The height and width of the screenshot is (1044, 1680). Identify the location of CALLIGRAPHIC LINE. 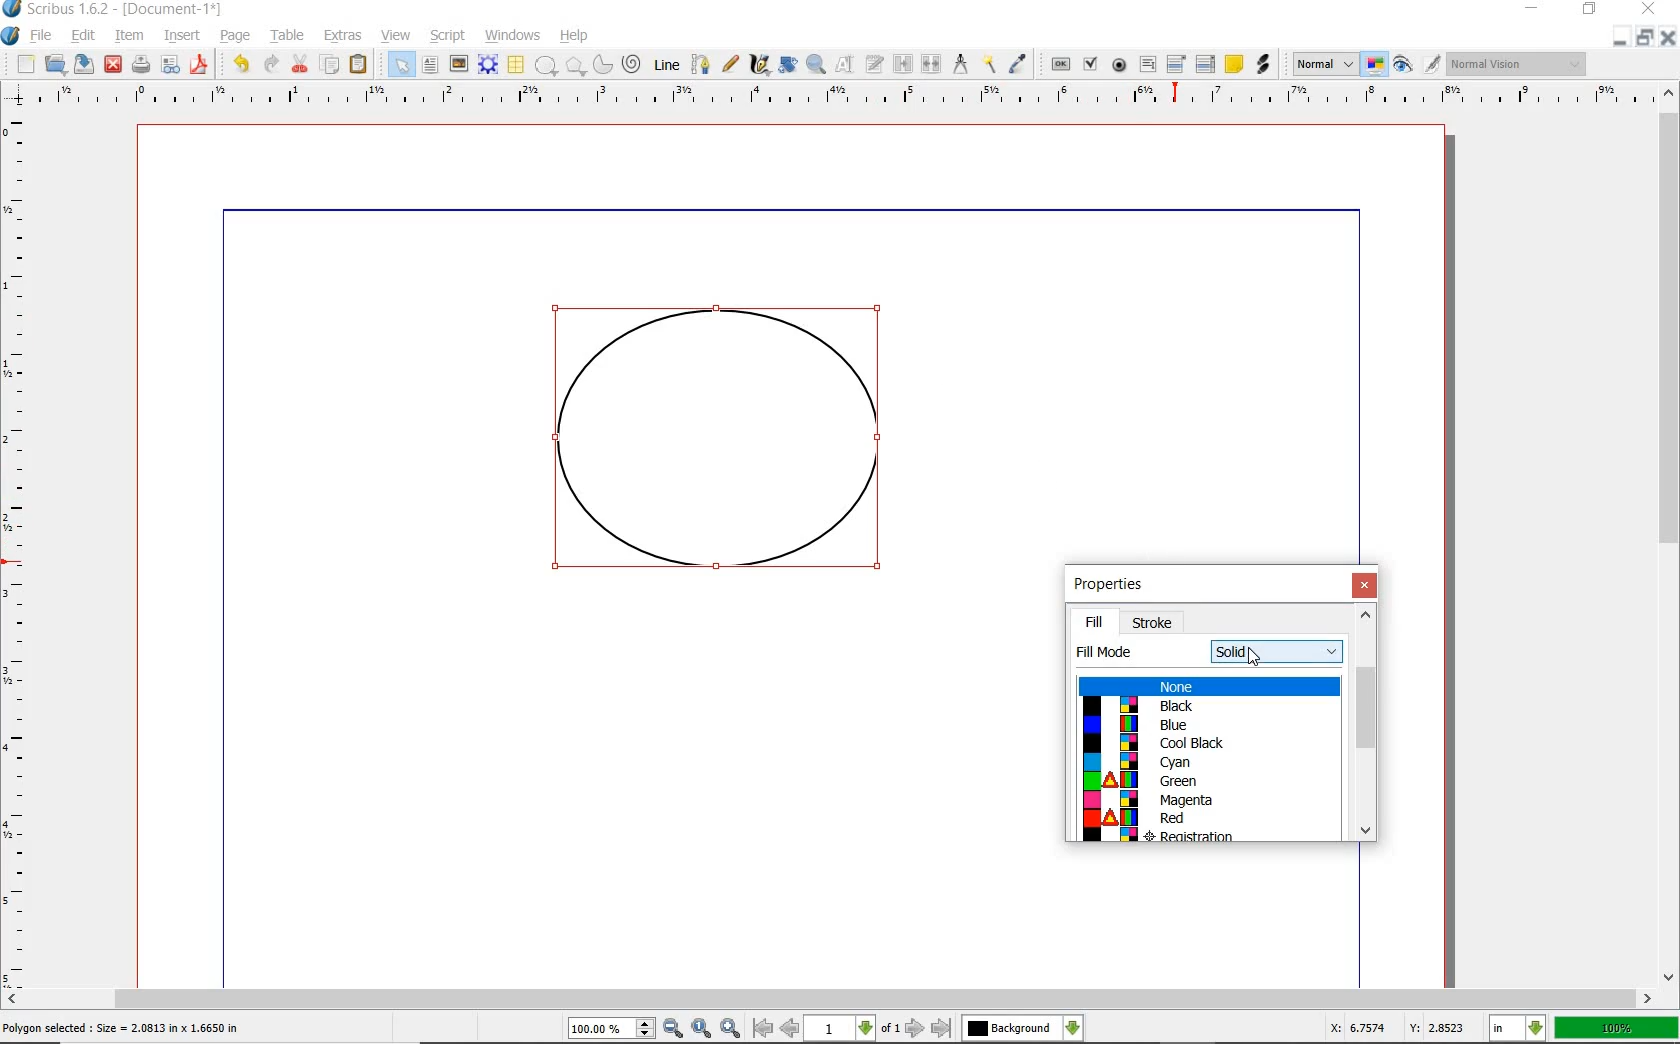
(759, 65).